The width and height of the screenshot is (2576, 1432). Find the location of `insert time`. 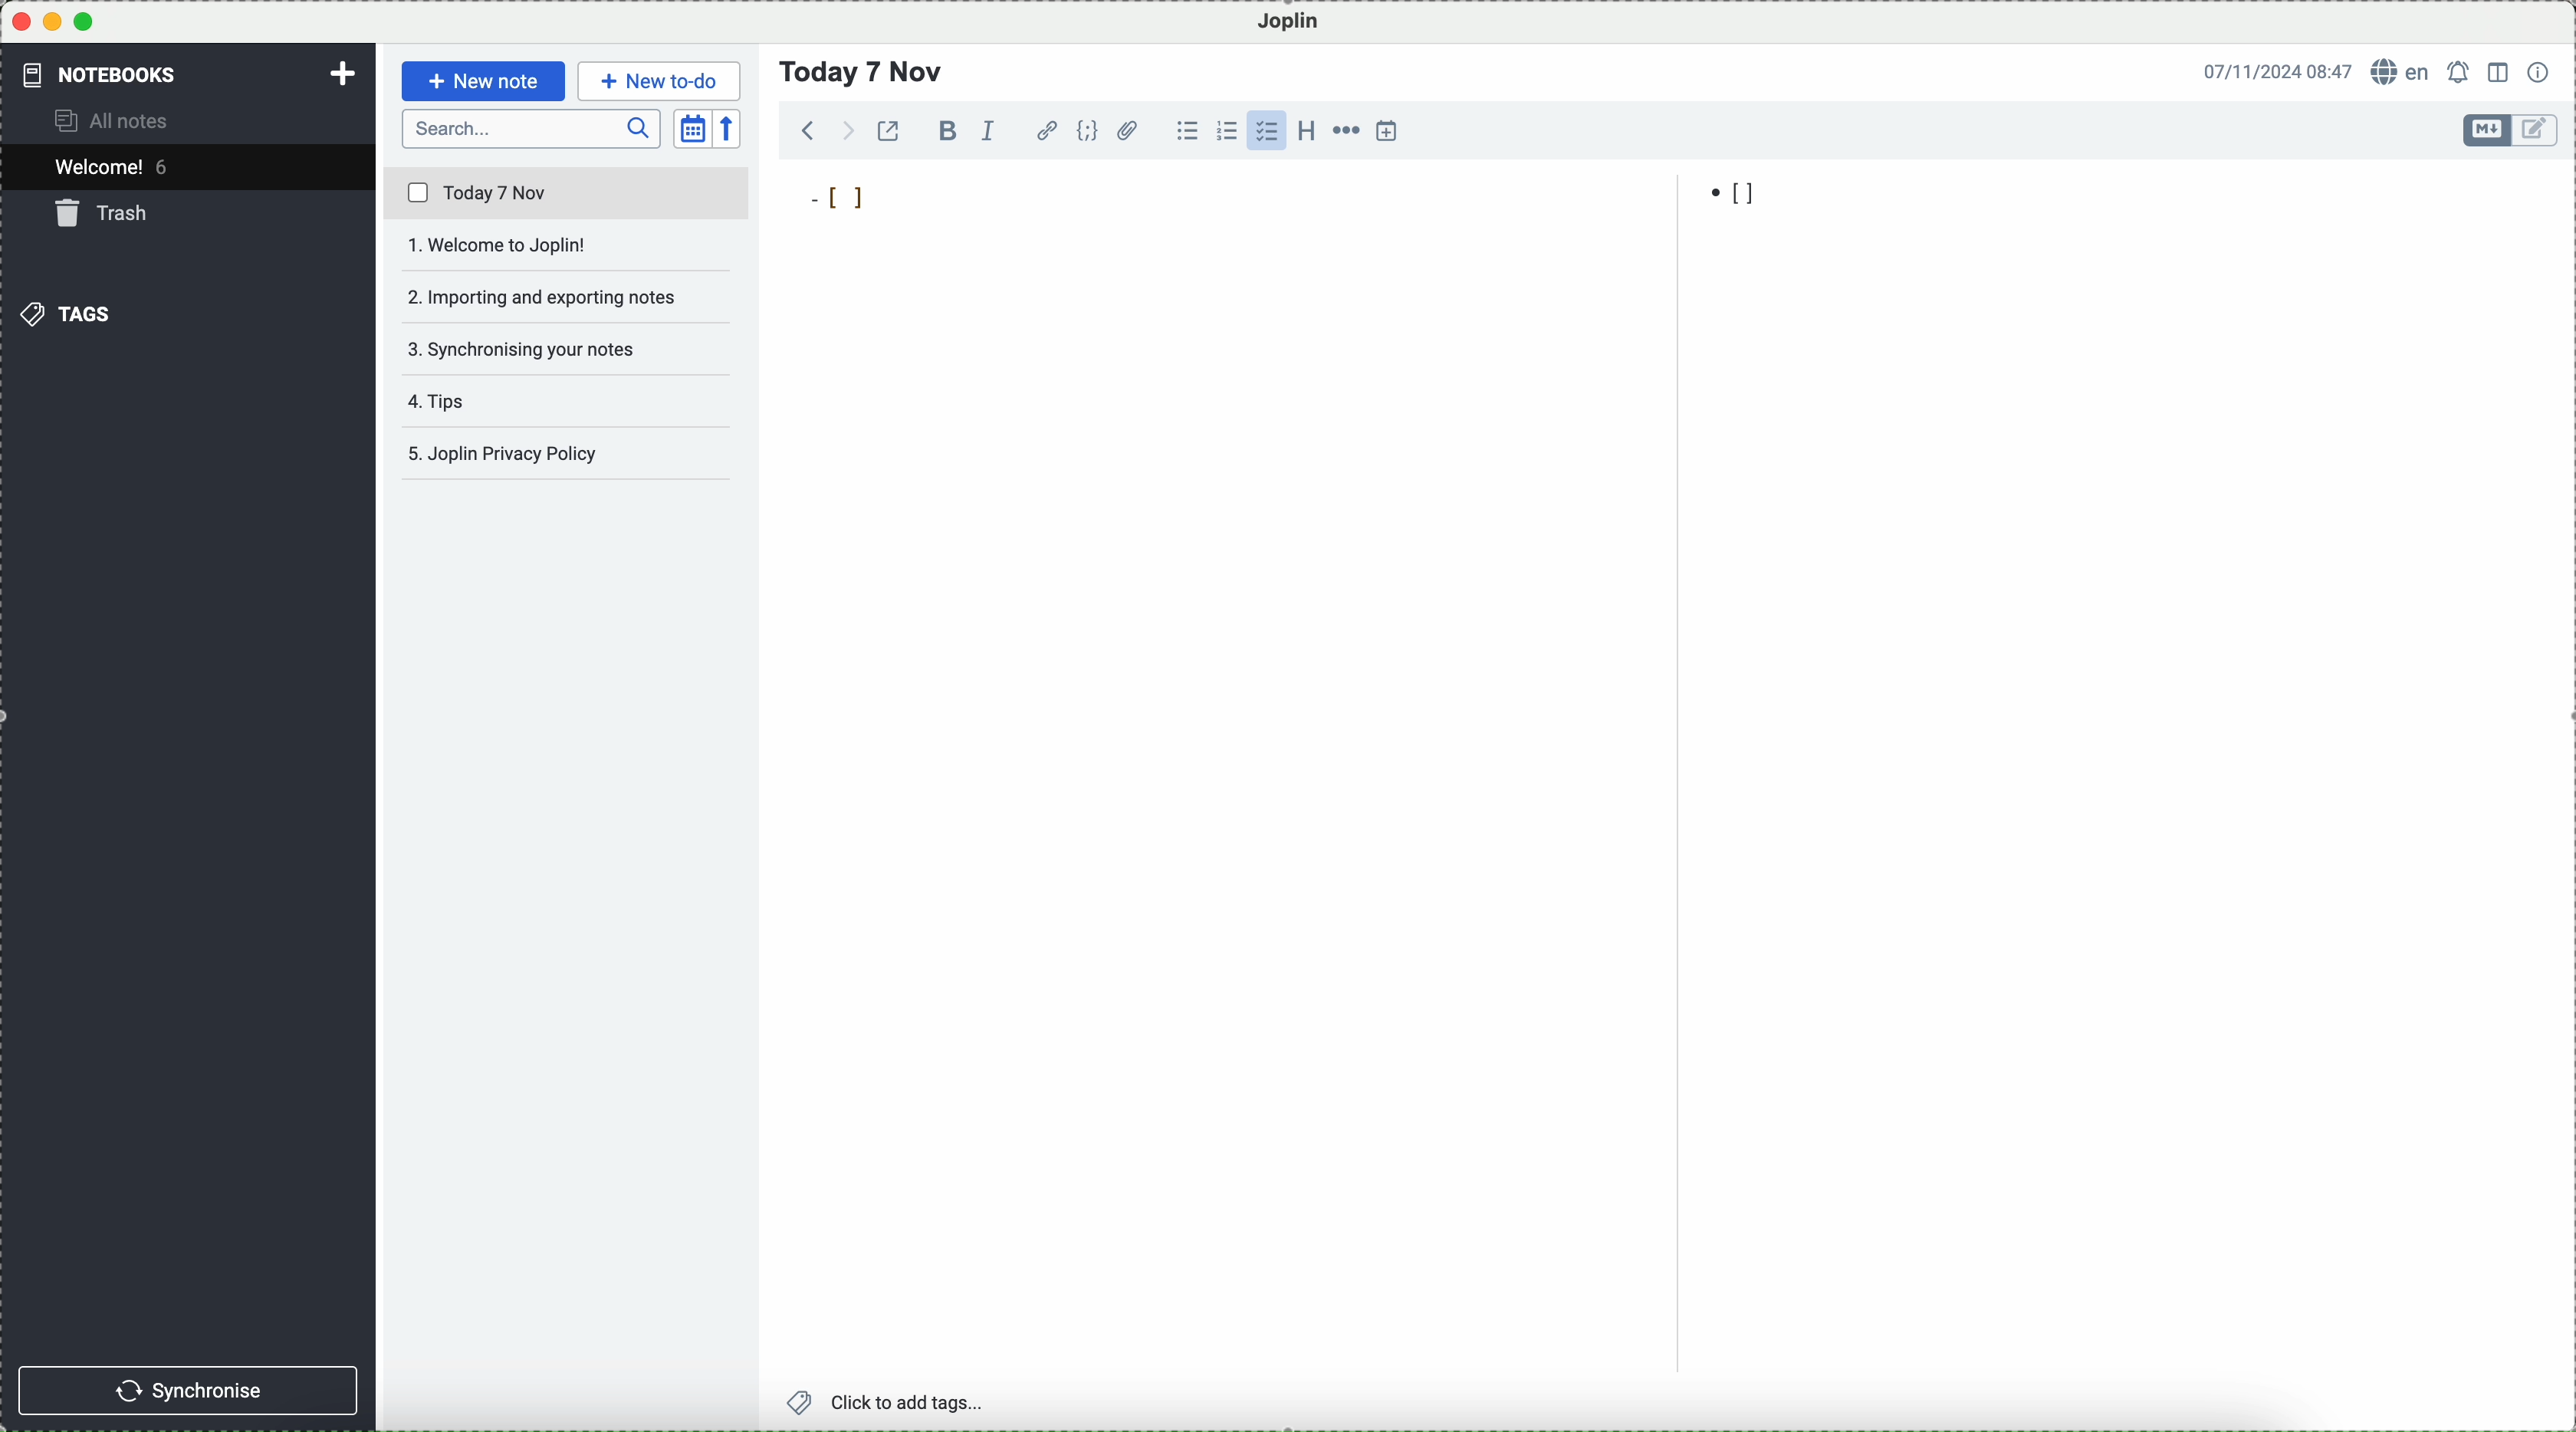

insert time is located at coordinates (1388, 130).